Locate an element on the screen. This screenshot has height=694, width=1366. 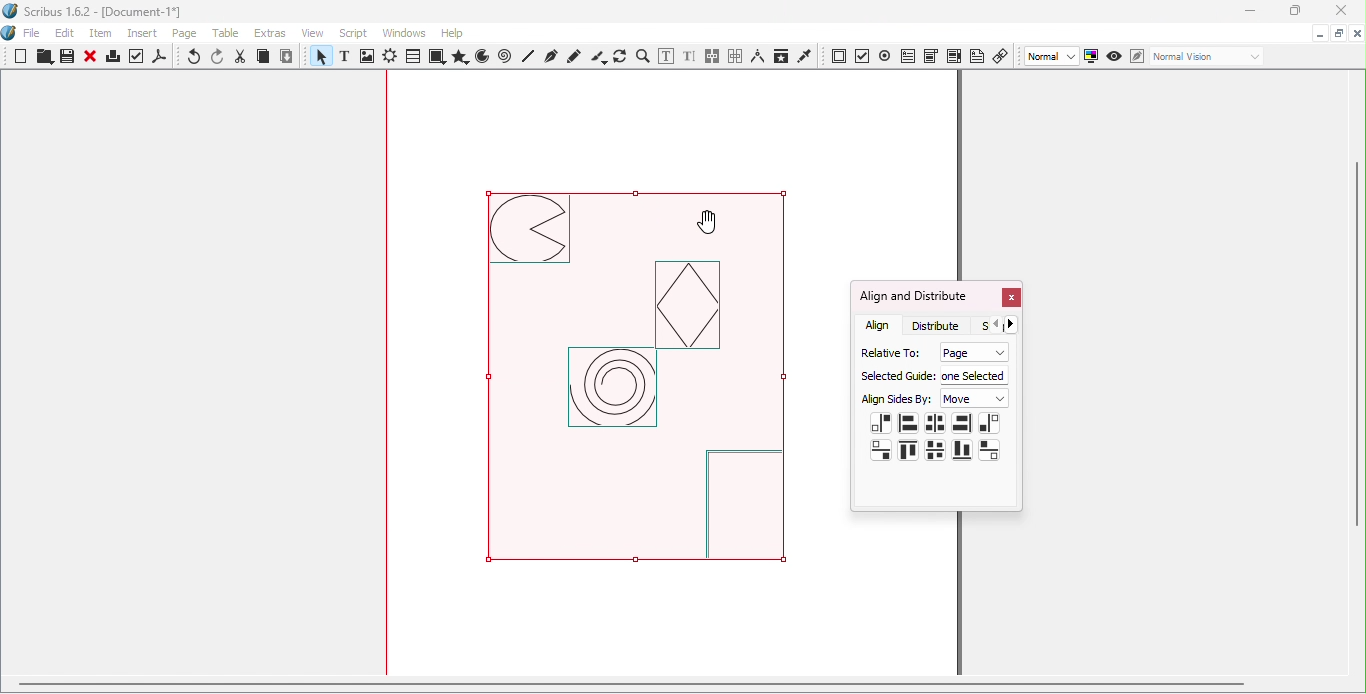
Link annotation is located at coordinates (1002, 55).